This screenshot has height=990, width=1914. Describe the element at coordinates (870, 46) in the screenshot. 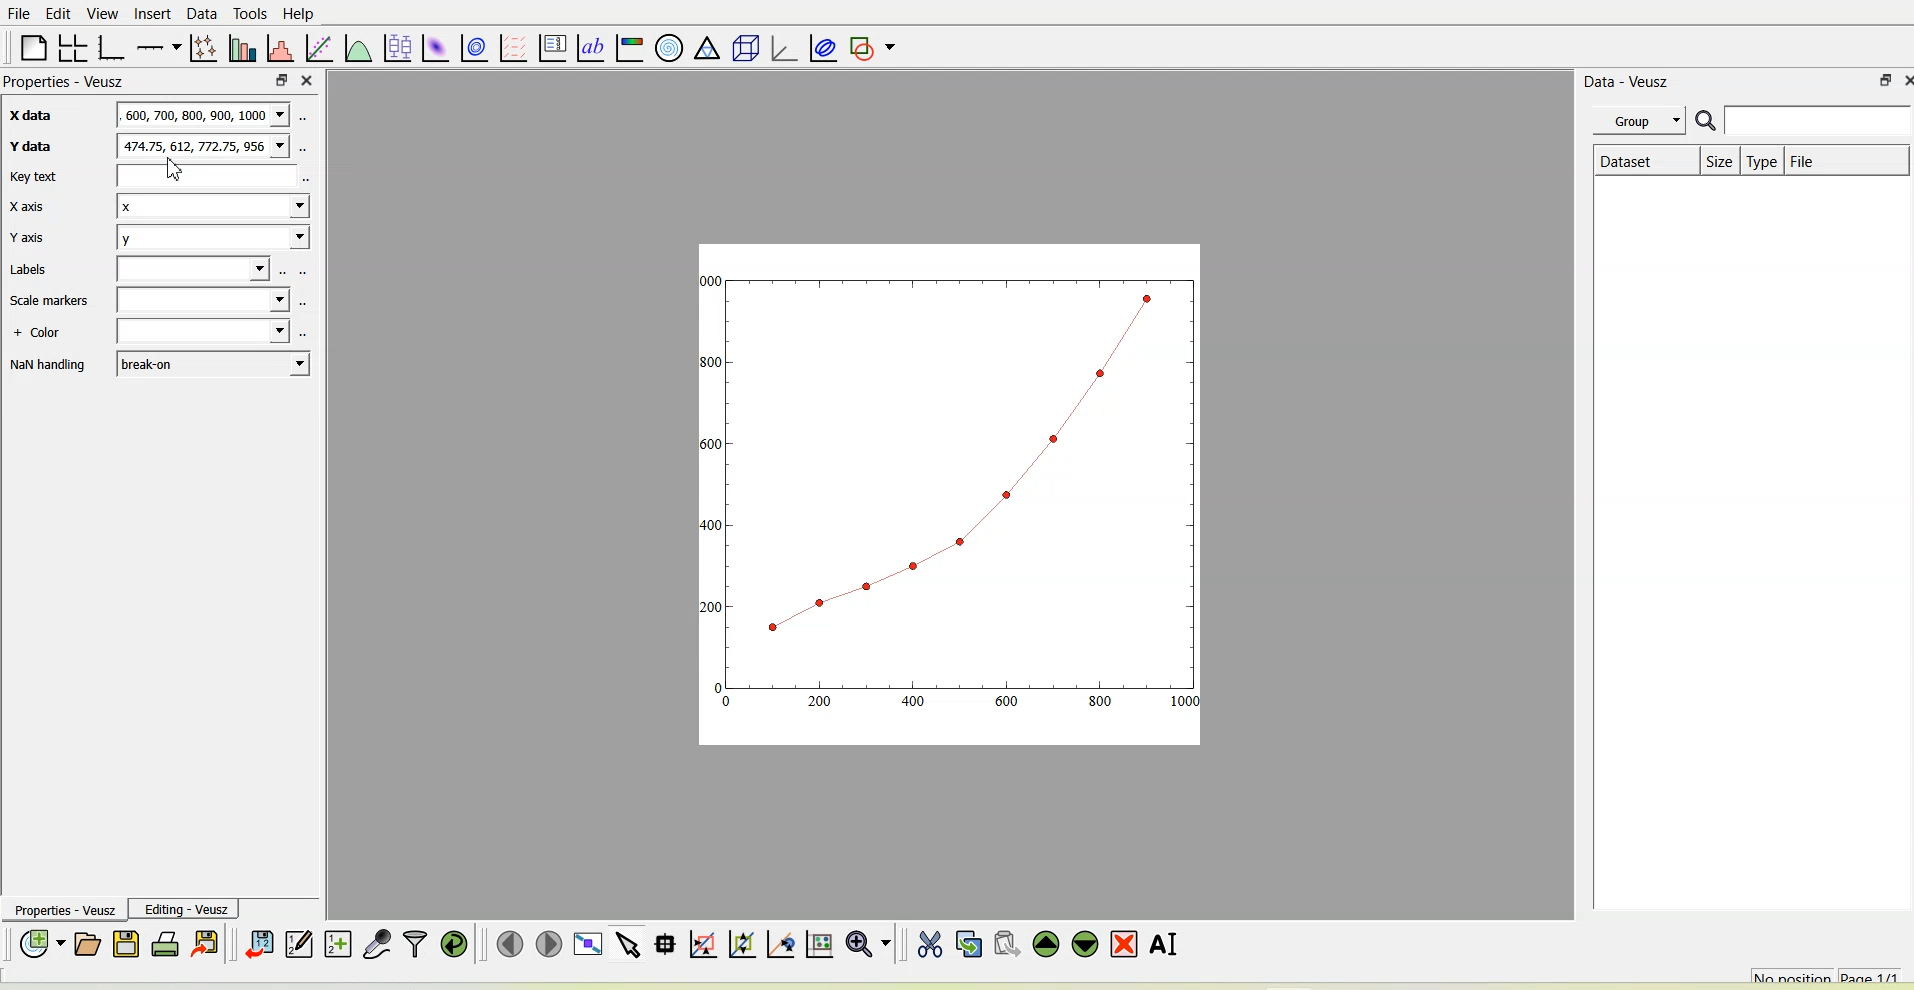

I see `Add a shape to the plot` at that location.